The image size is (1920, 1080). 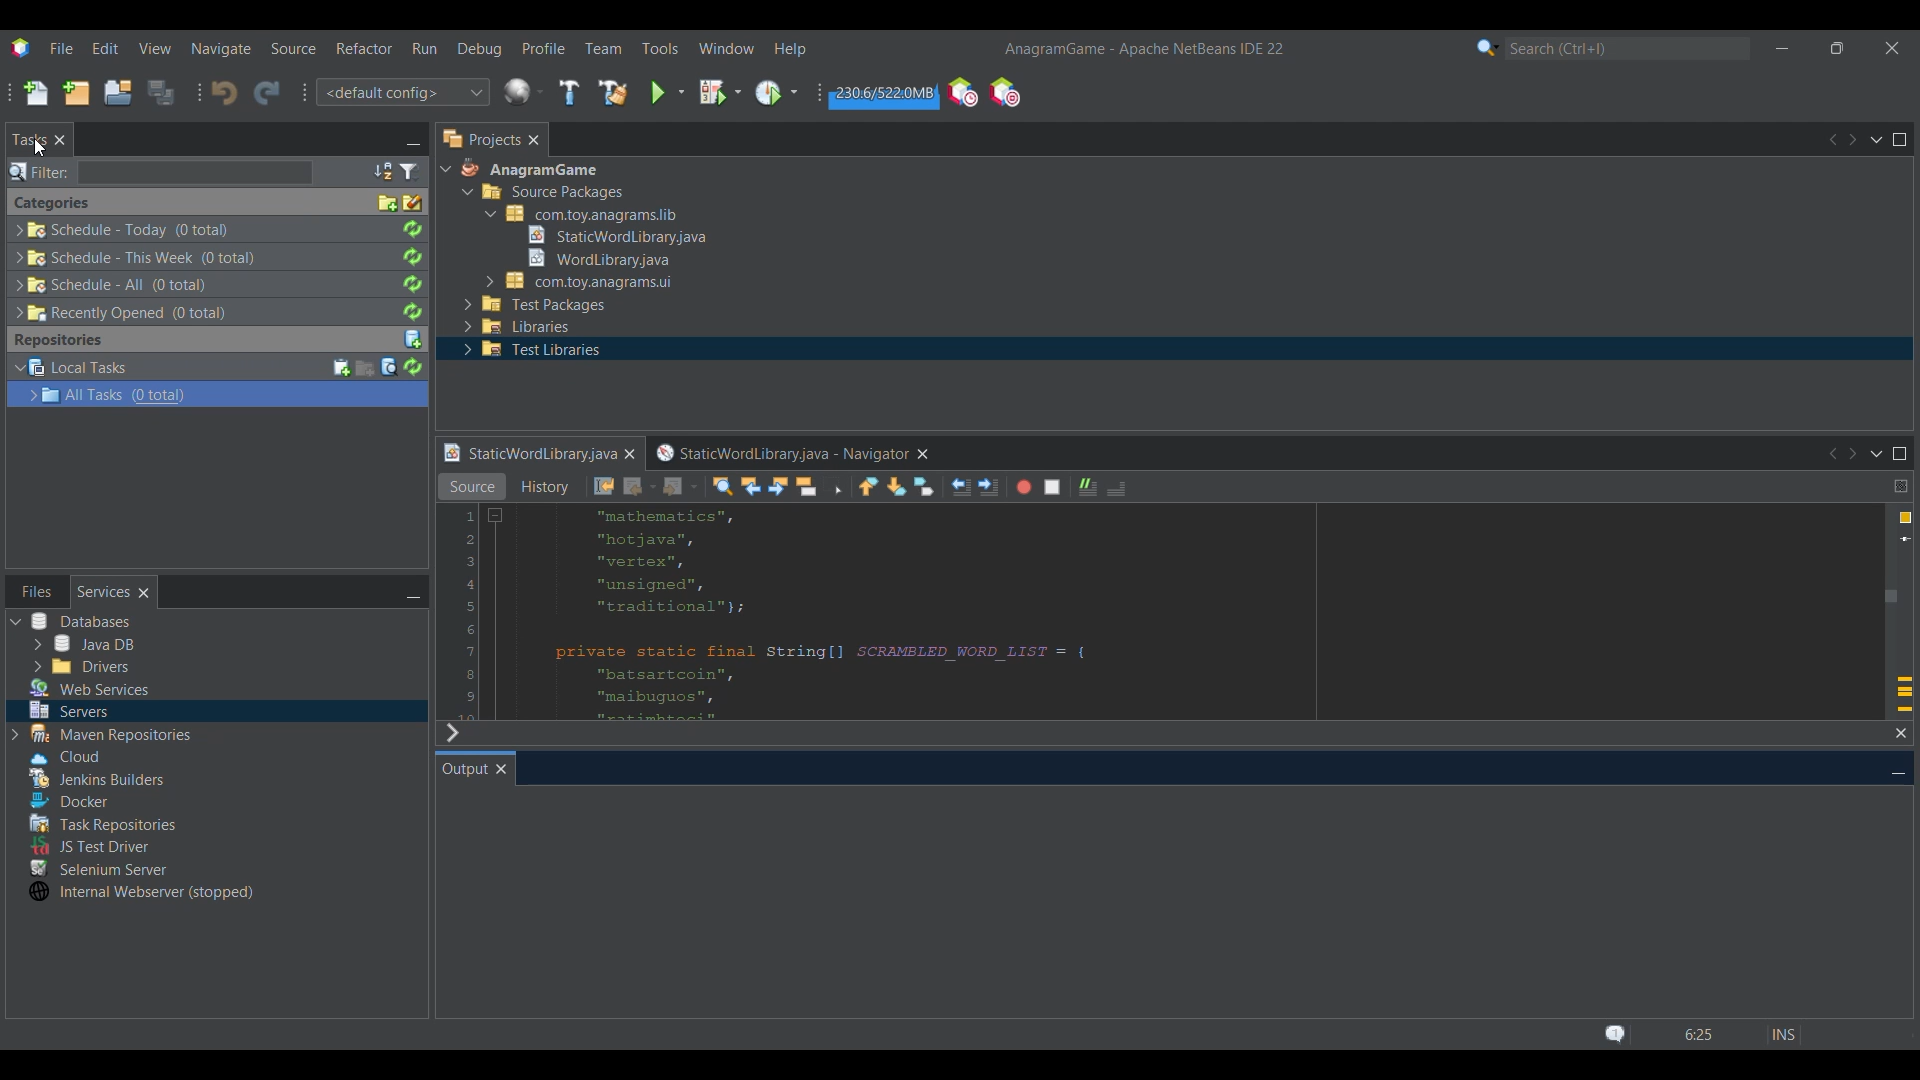 What do you see at coordinates (471, 486) in the screenshot?
I see `Source view` at bounding box center [471, 486].